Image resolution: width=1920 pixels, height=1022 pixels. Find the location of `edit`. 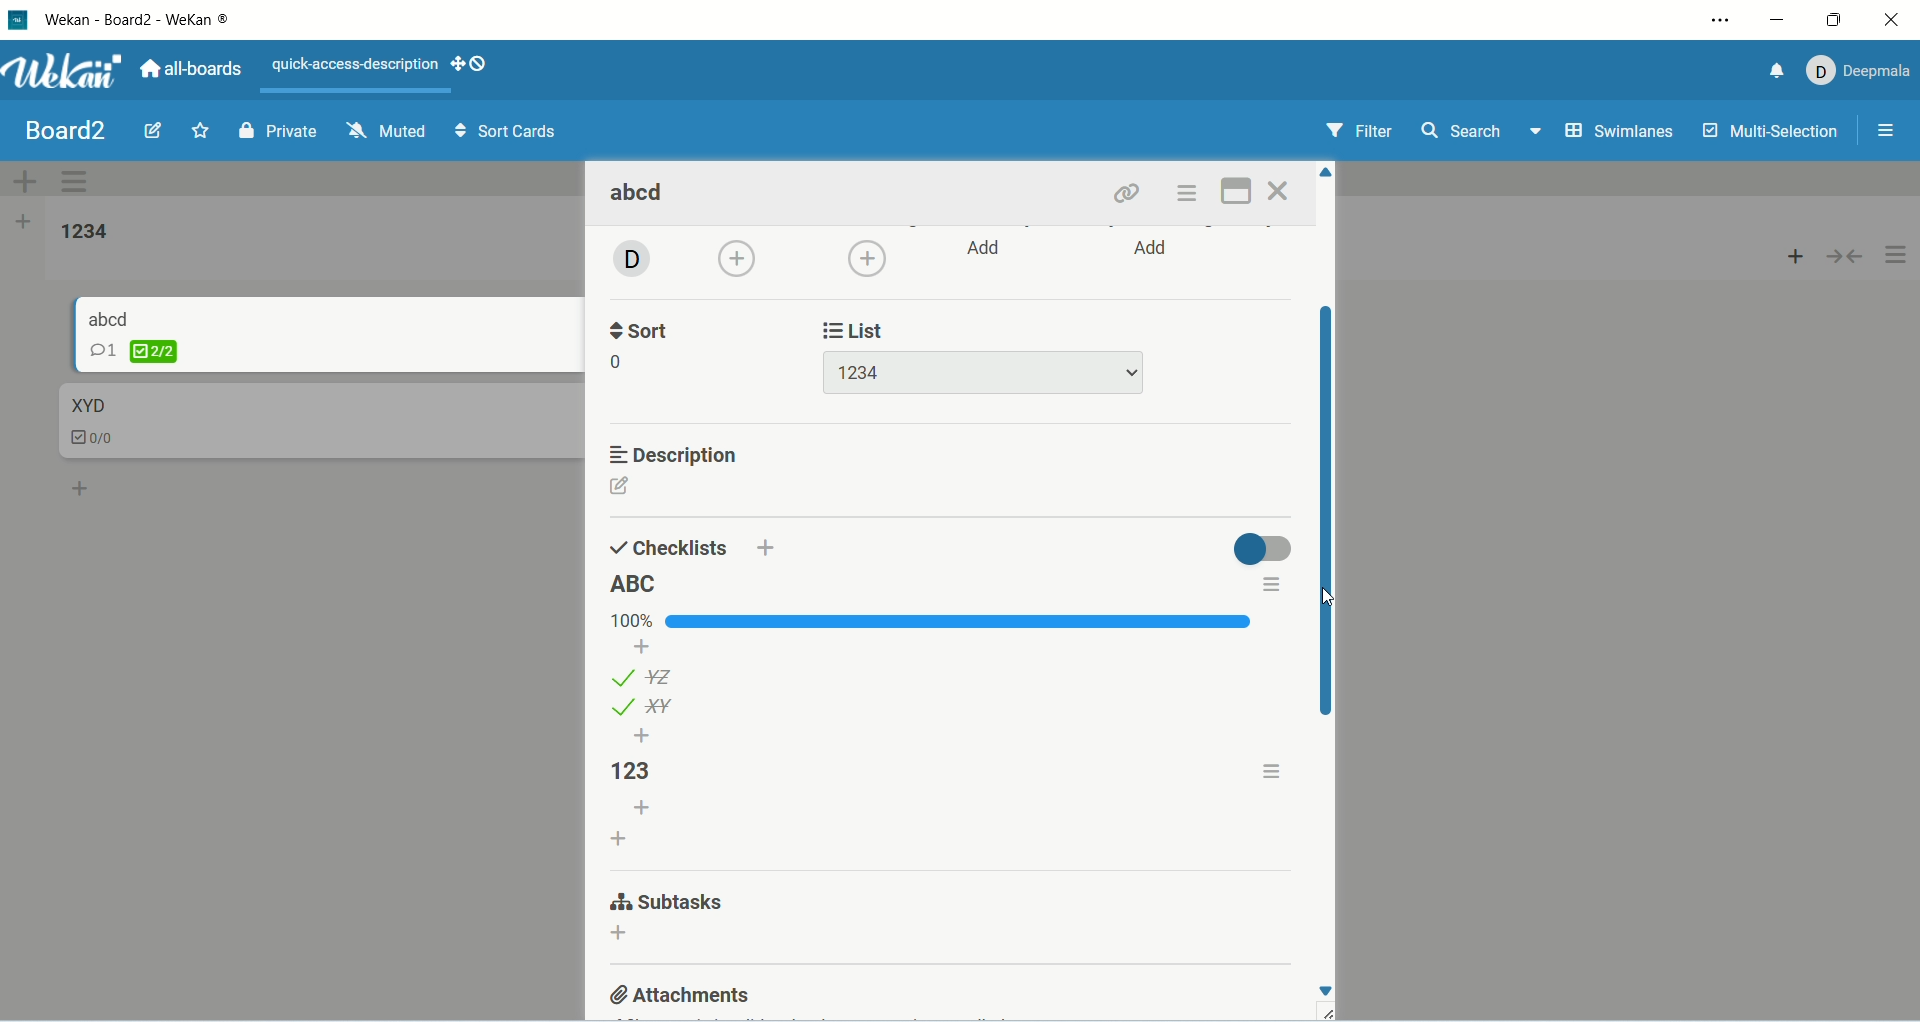

edit is located at coordinates (621, 486).